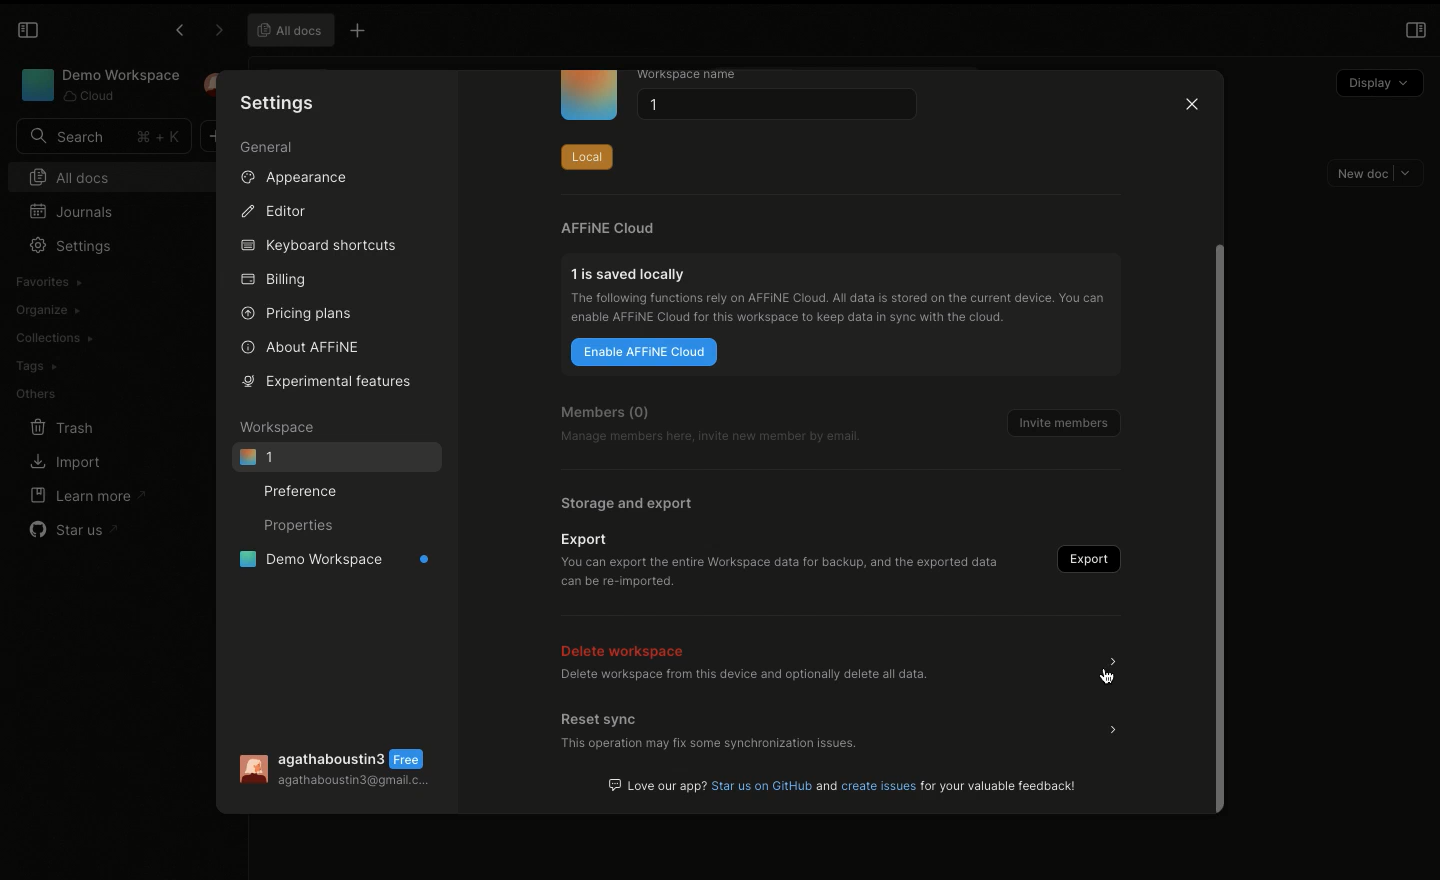  Describe the element at coordinates (251, 770) in the screenshot. I see `User Image` at that location.